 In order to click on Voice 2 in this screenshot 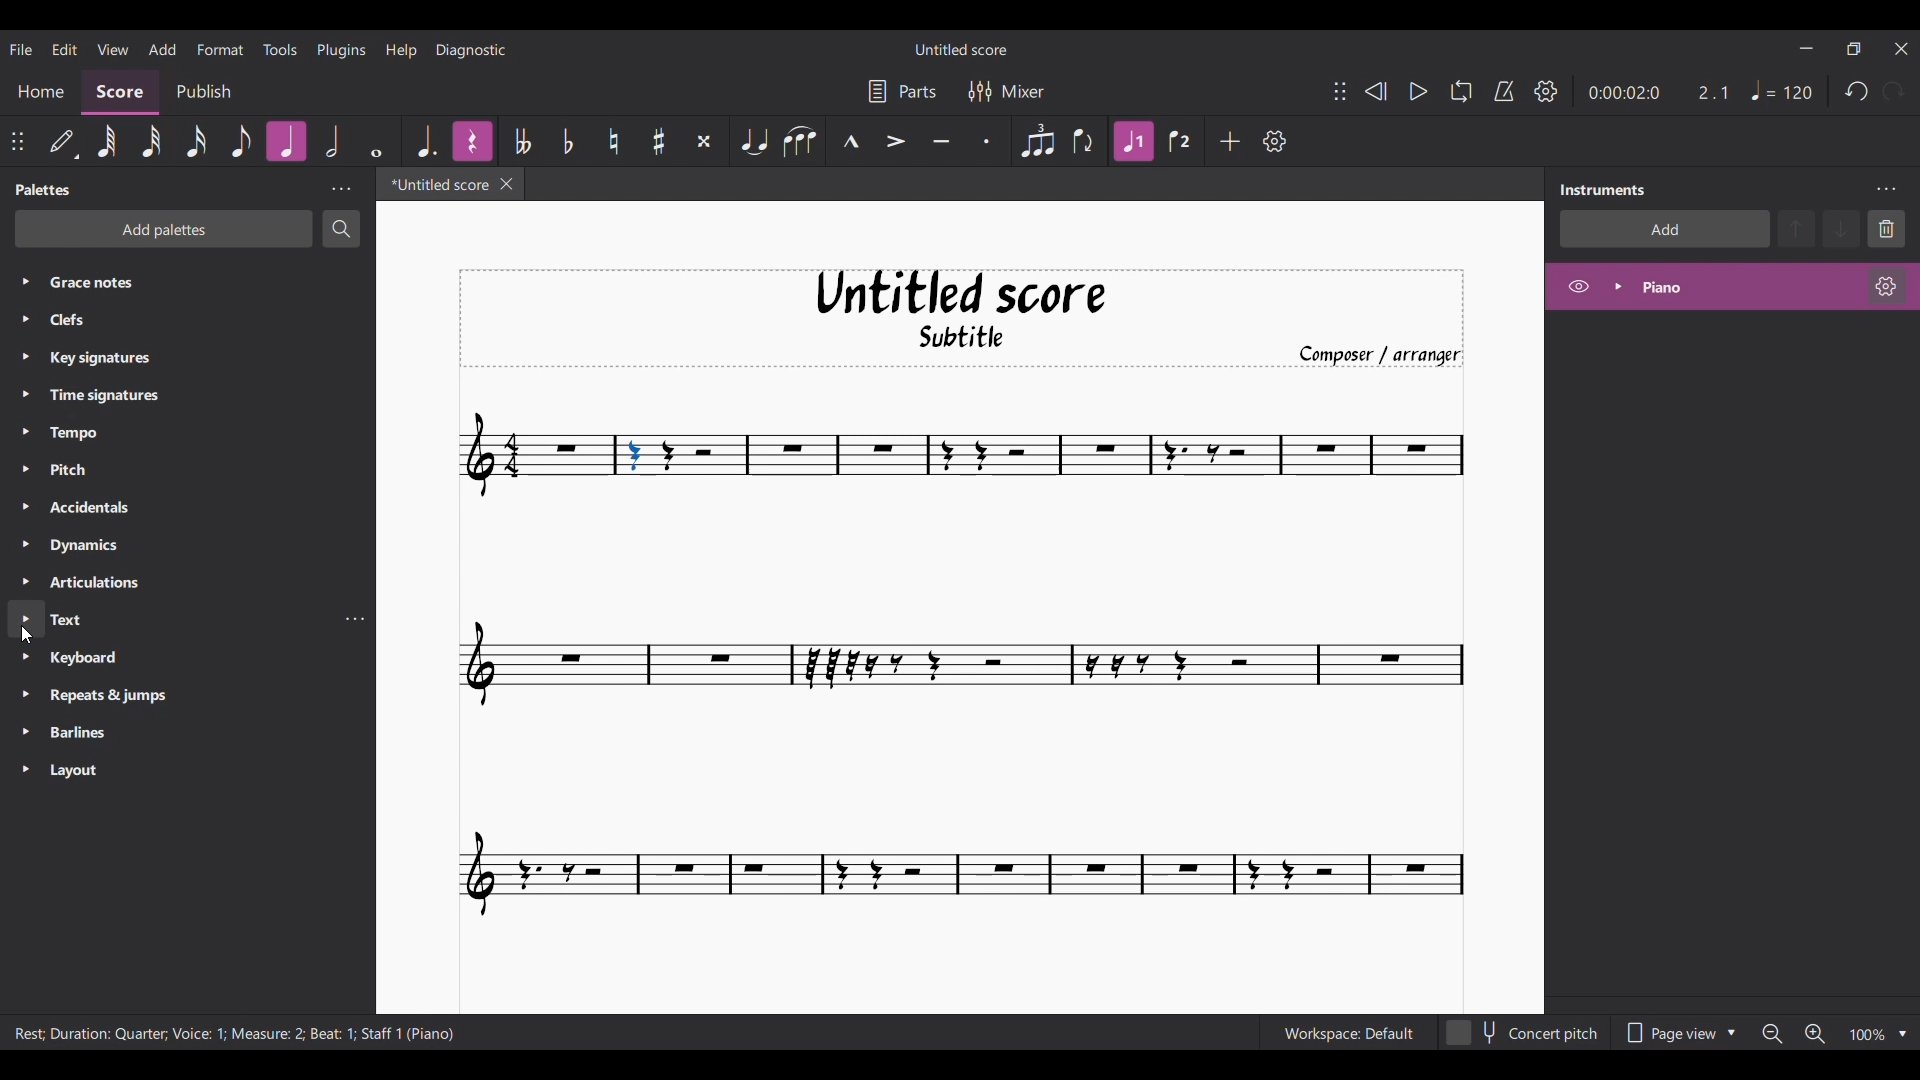, I will do `click(1179, 141)`.